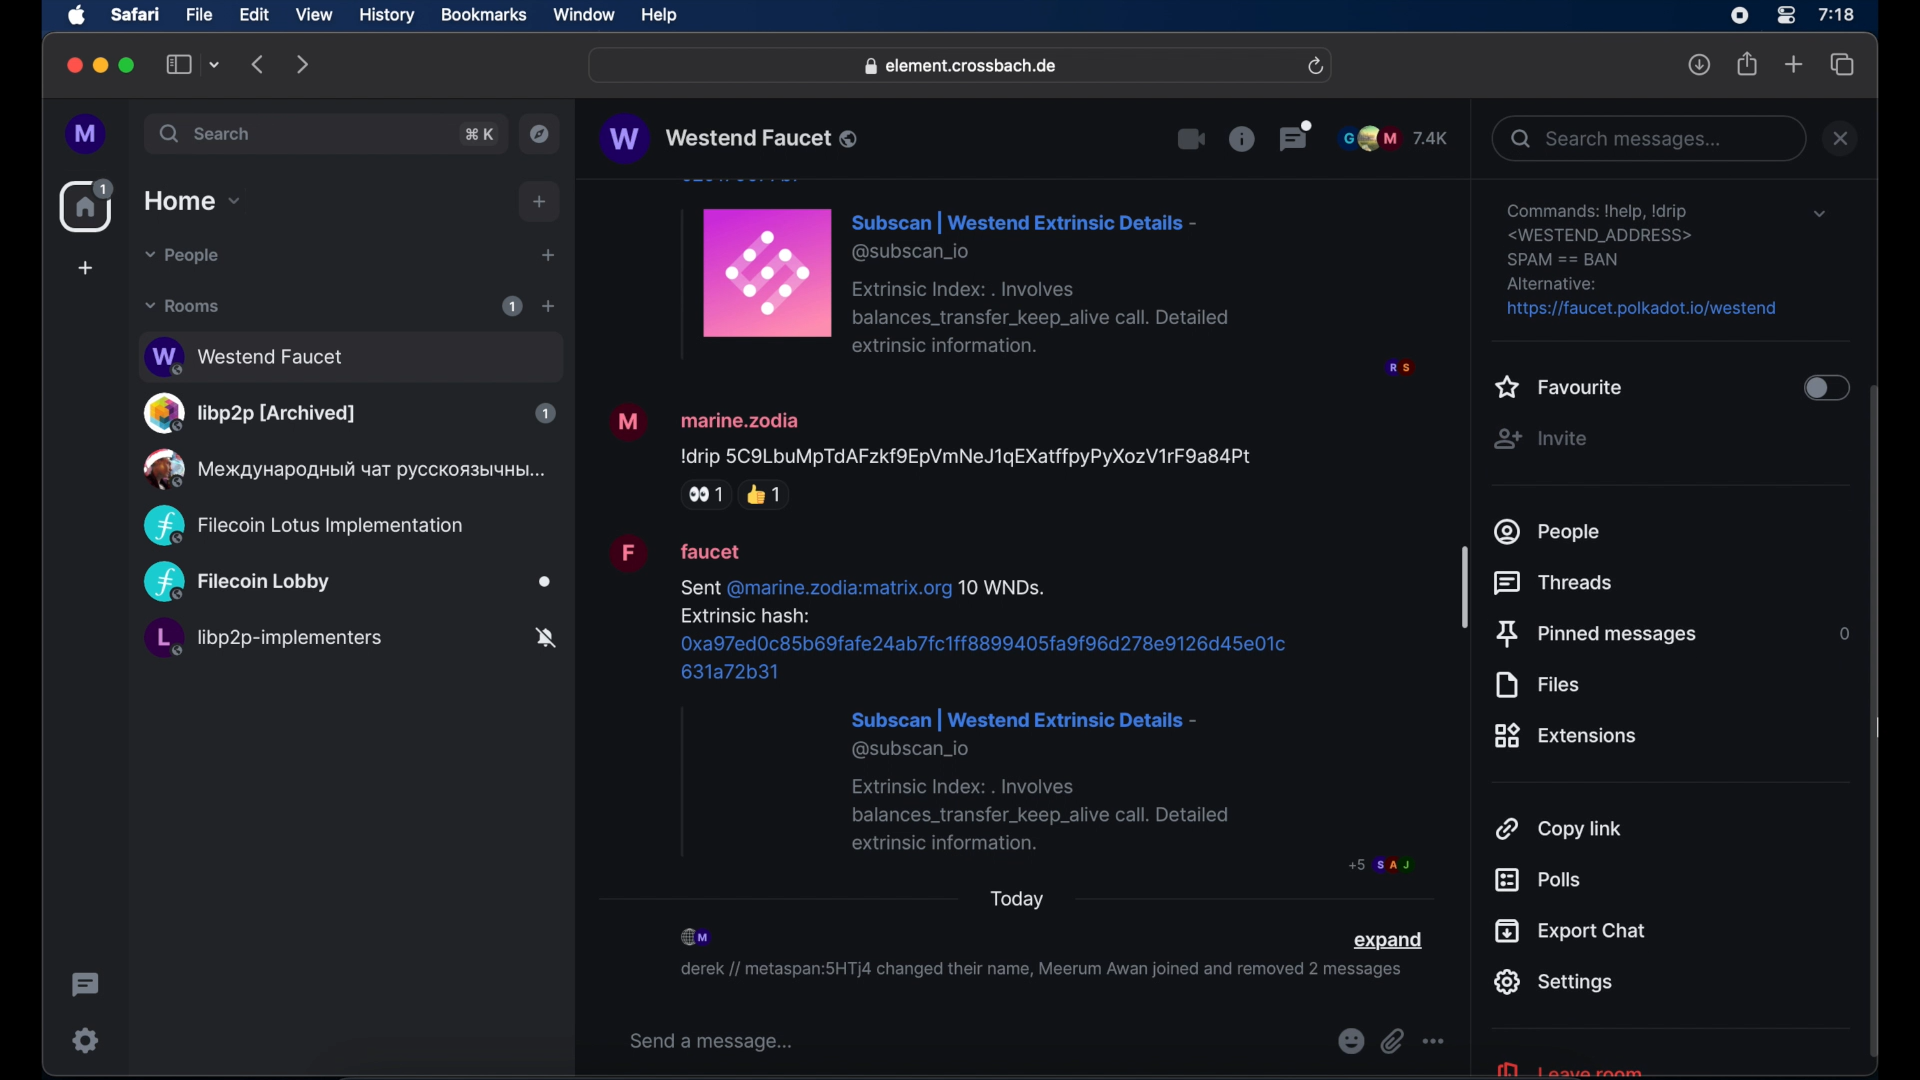 The image size is (1920, 1080). What do you see at coordinates (1647, 138) in the screenshot?
I see `search messages` at bounding box center [1647, 138].